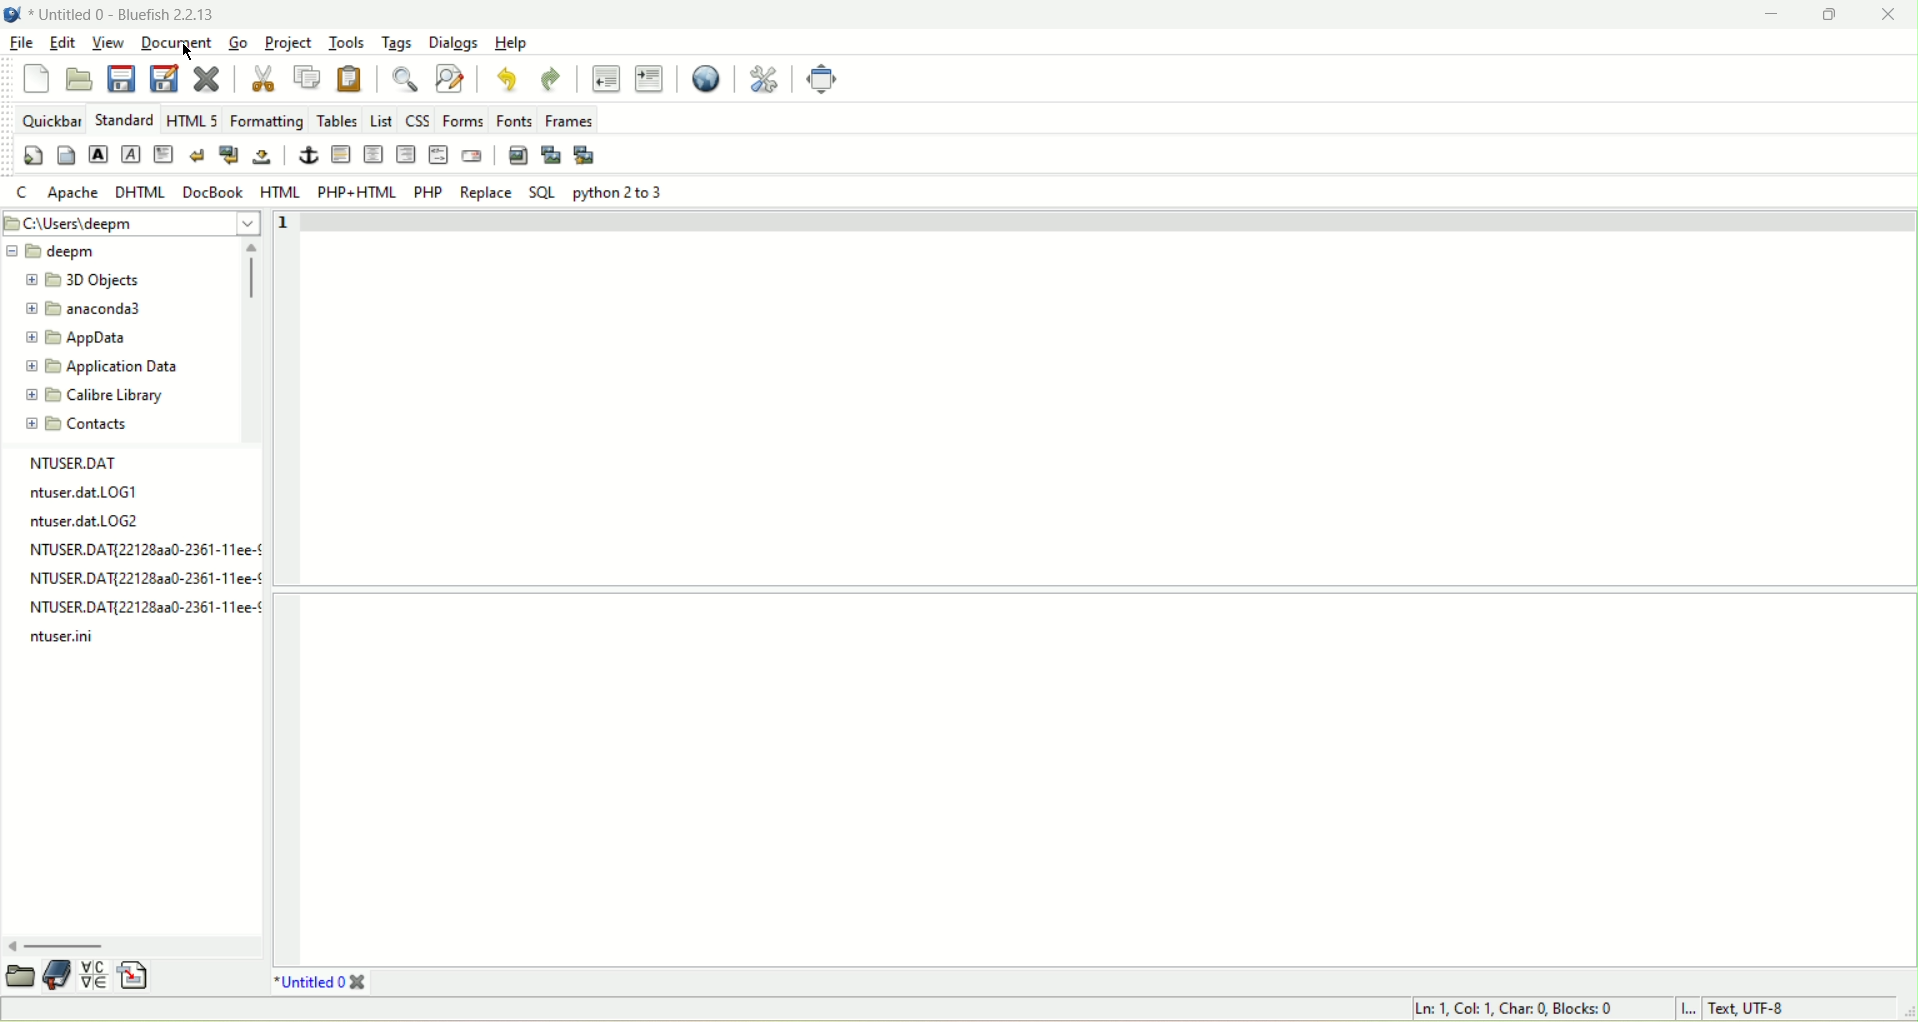 The width and height of the screenshot is (1918, 1022). I want to click on forms, so click(462, 120).